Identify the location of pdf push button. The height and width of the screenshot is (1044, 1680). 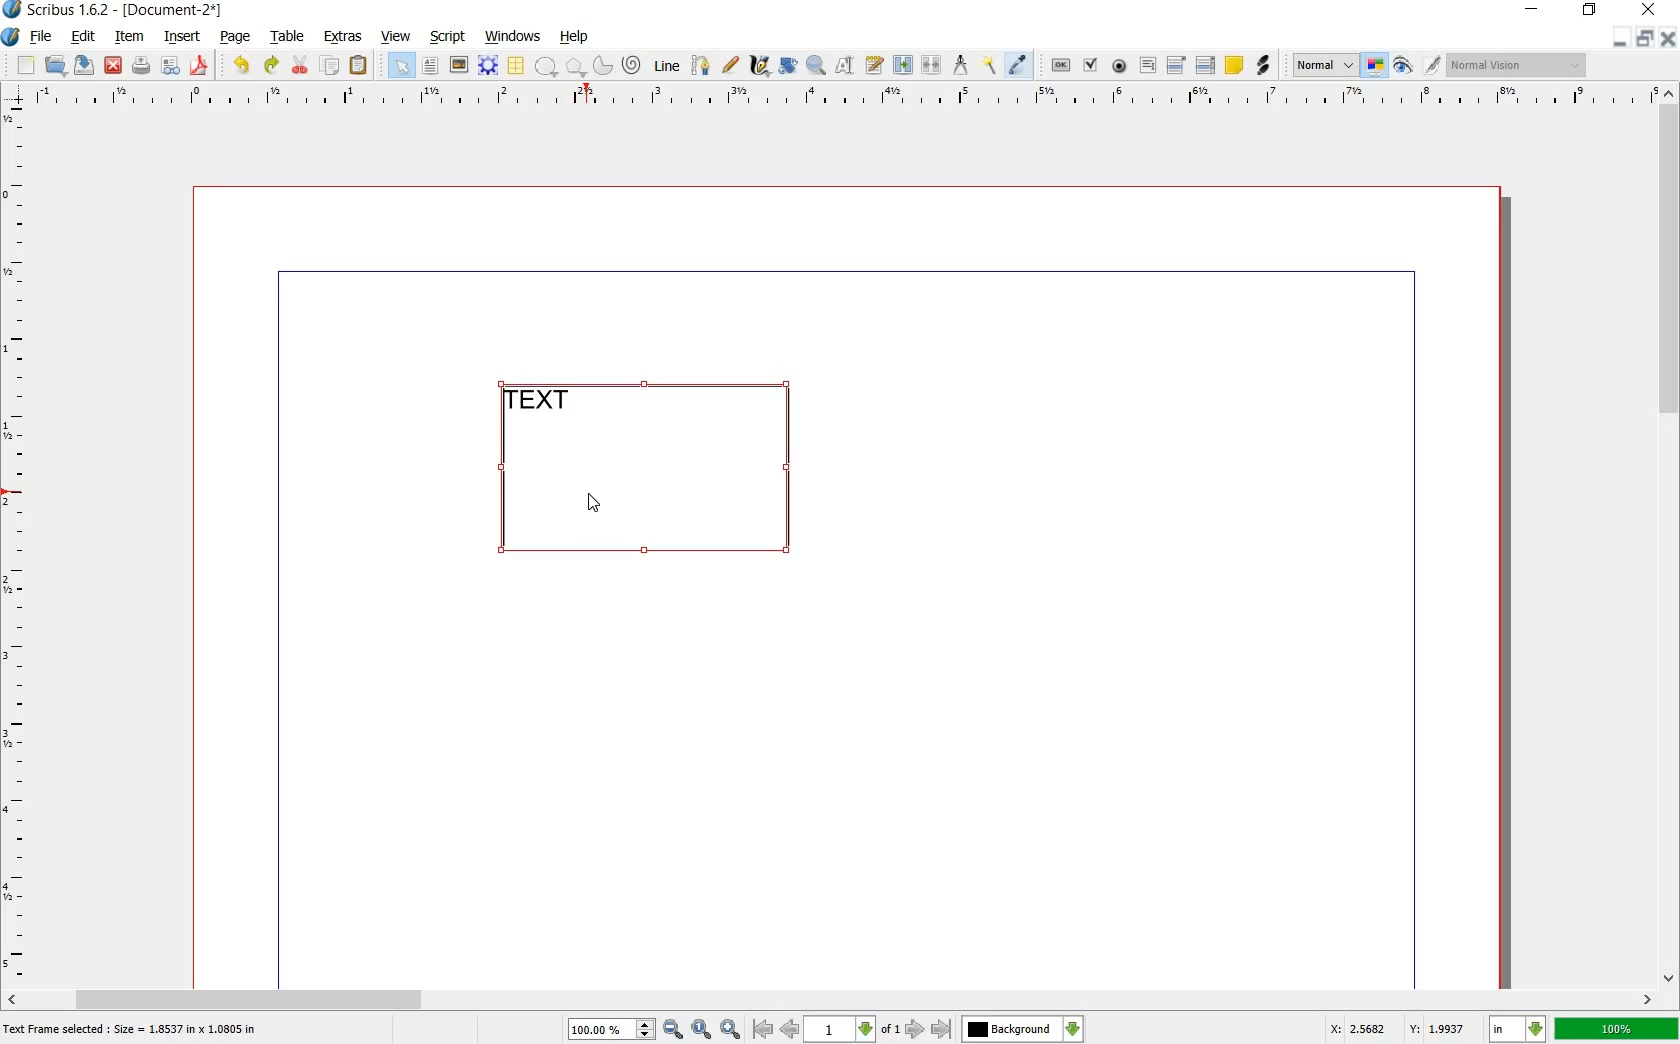
(1061, 63).